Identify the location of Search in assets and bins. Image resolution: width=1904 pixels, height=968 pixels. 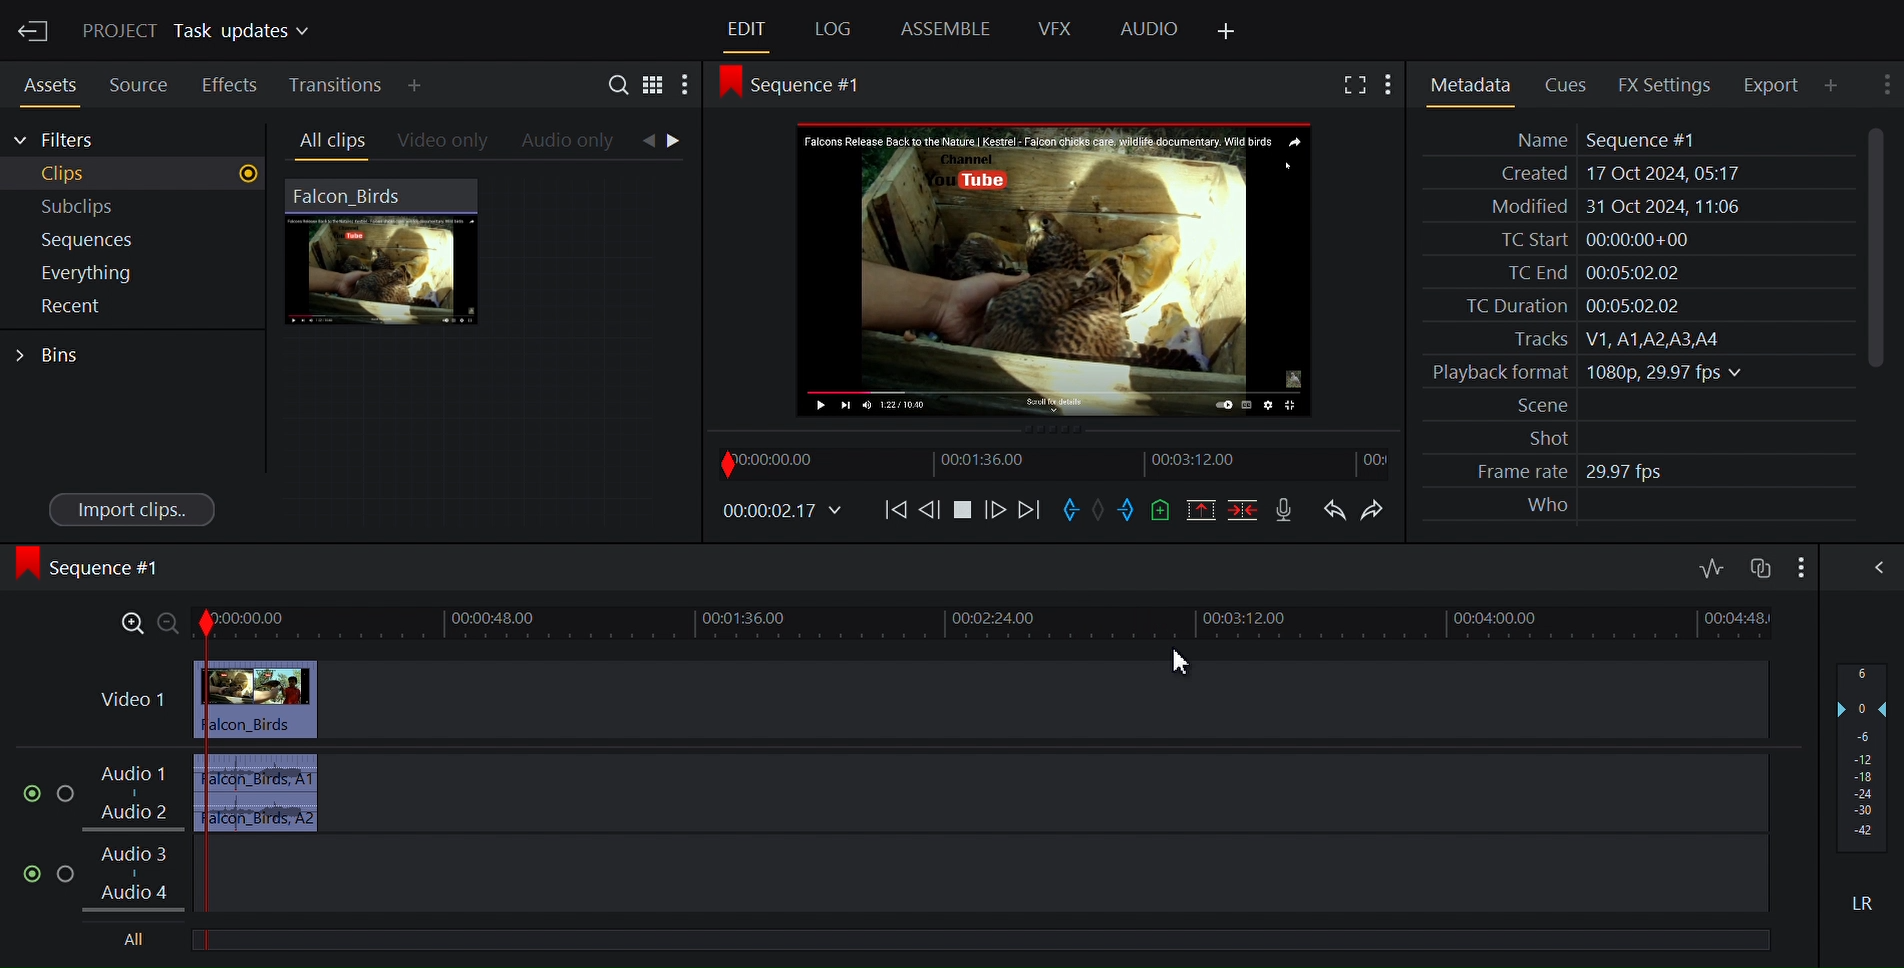
(617, 82).